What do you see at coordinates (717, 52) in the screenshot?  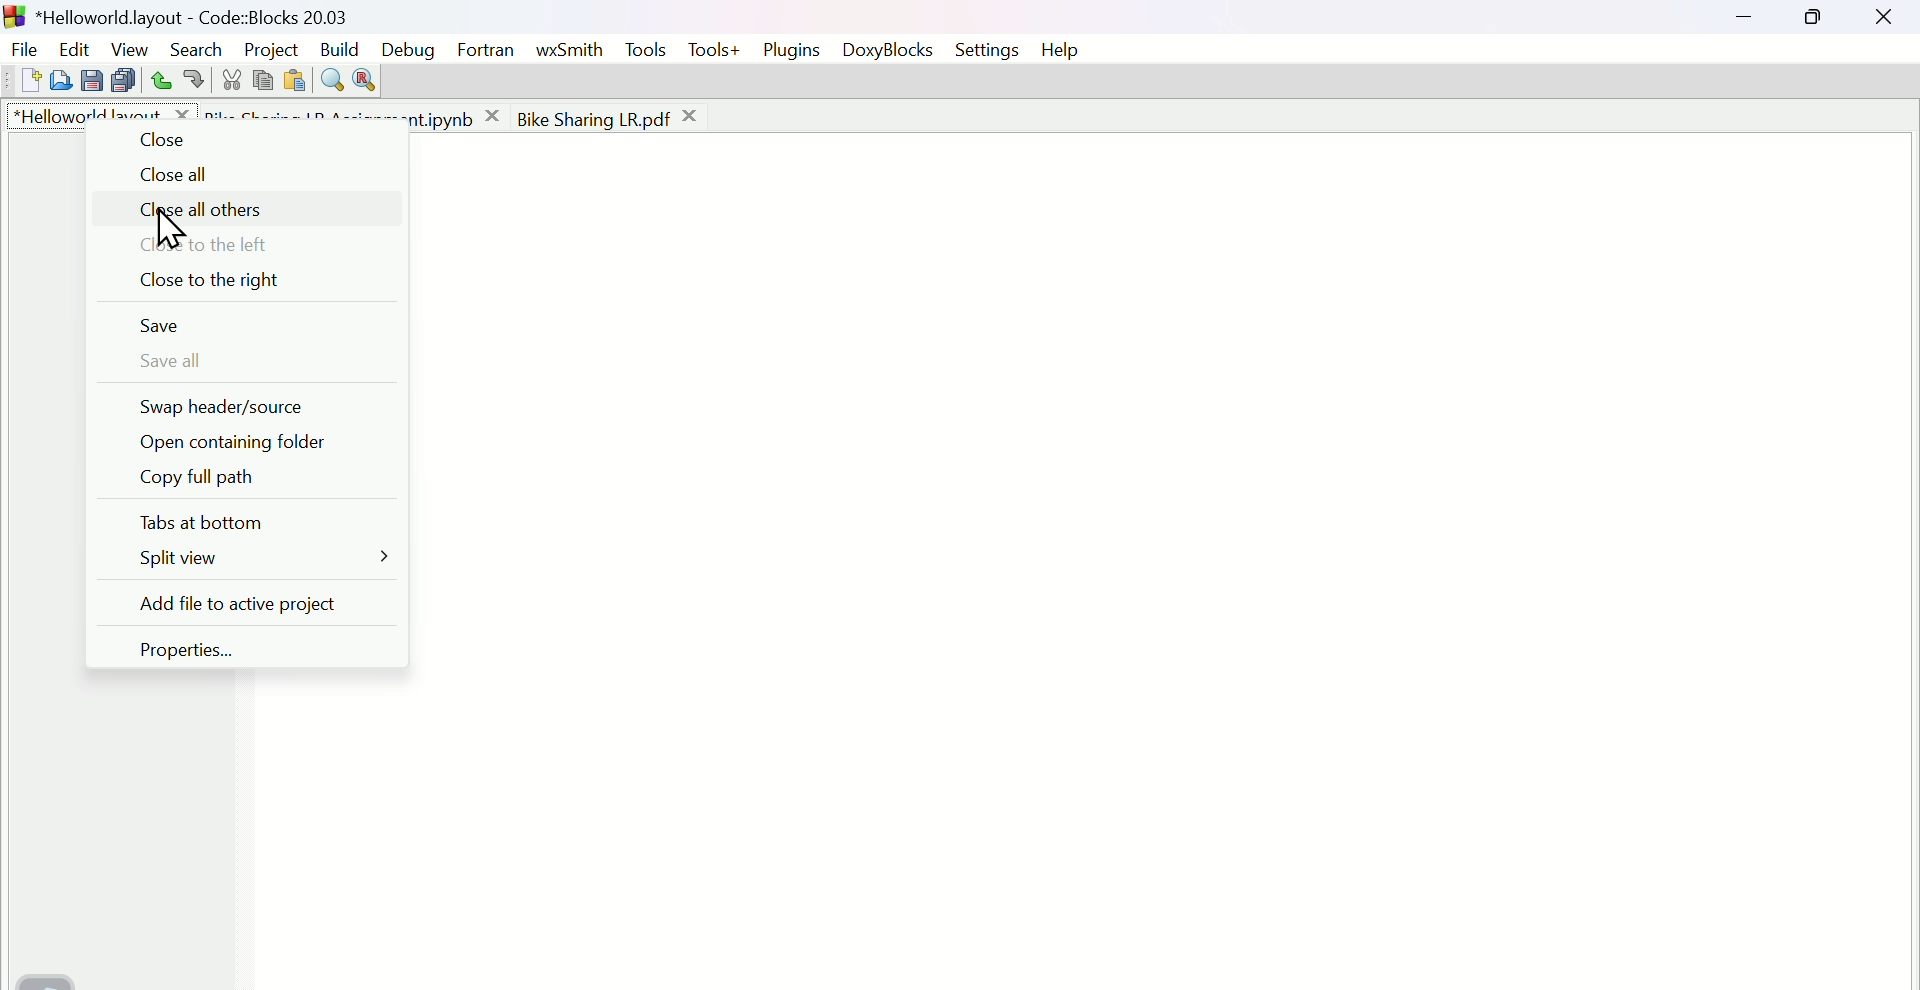 I see `Tools plus` at bounding box center [717, 52].